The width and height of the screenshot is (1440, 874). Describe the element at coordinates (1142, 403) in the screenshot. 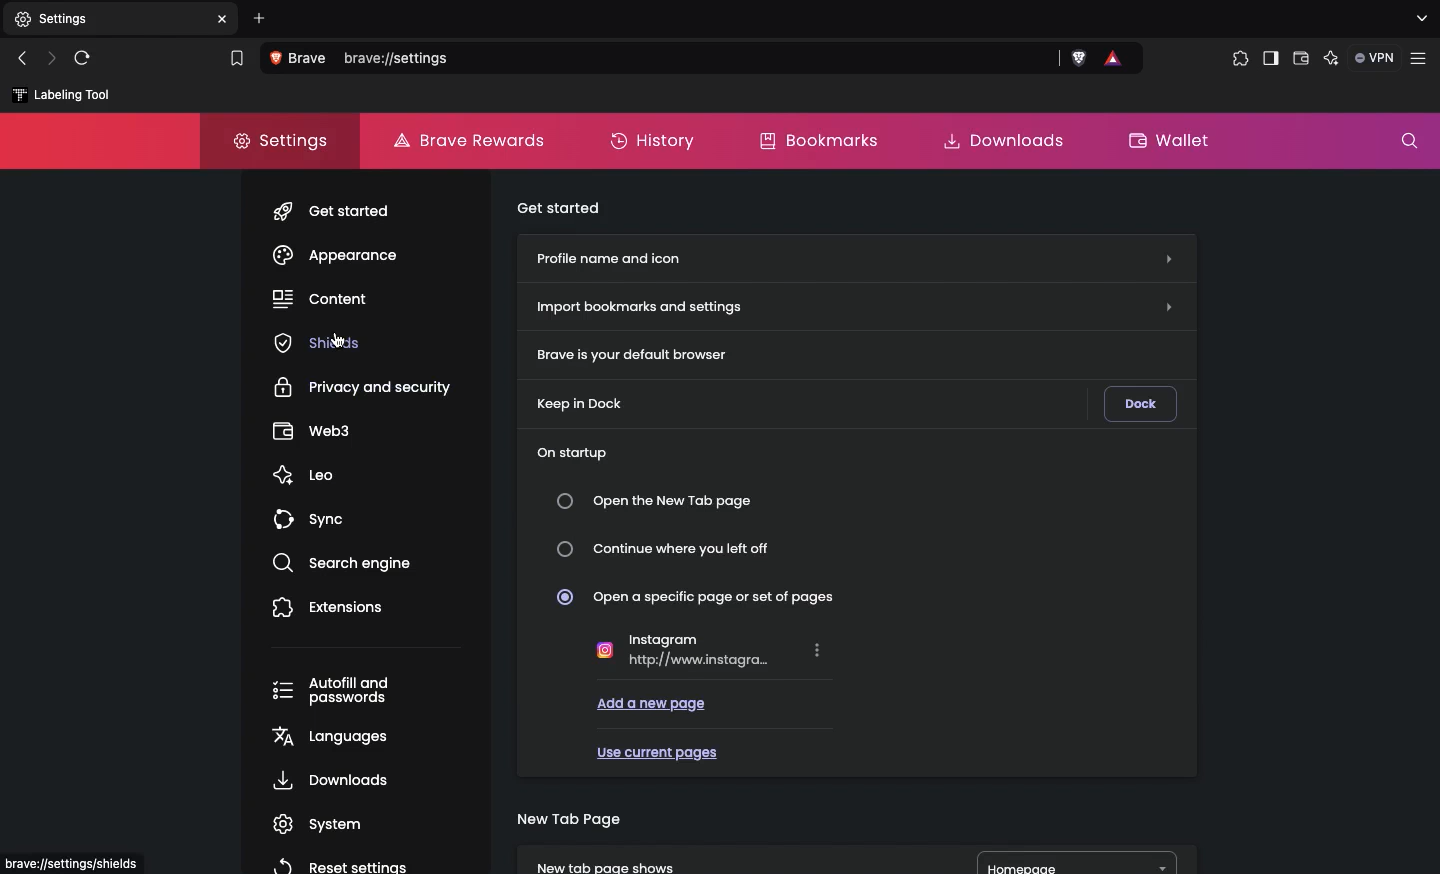

I see `Dock` at that location.